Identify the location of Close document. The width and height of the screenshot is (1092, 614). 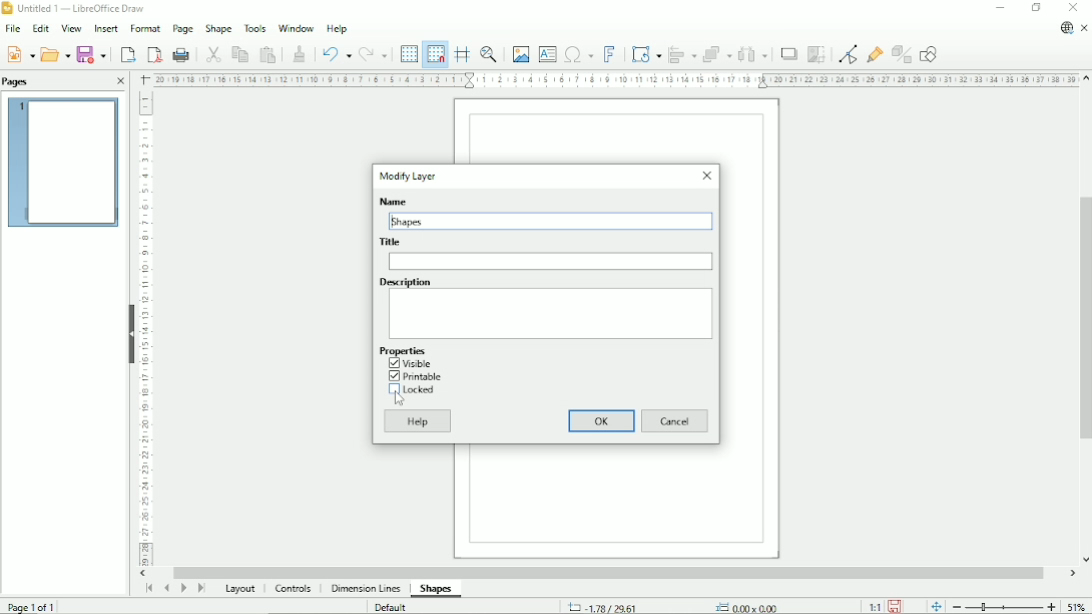
(1086, 29).